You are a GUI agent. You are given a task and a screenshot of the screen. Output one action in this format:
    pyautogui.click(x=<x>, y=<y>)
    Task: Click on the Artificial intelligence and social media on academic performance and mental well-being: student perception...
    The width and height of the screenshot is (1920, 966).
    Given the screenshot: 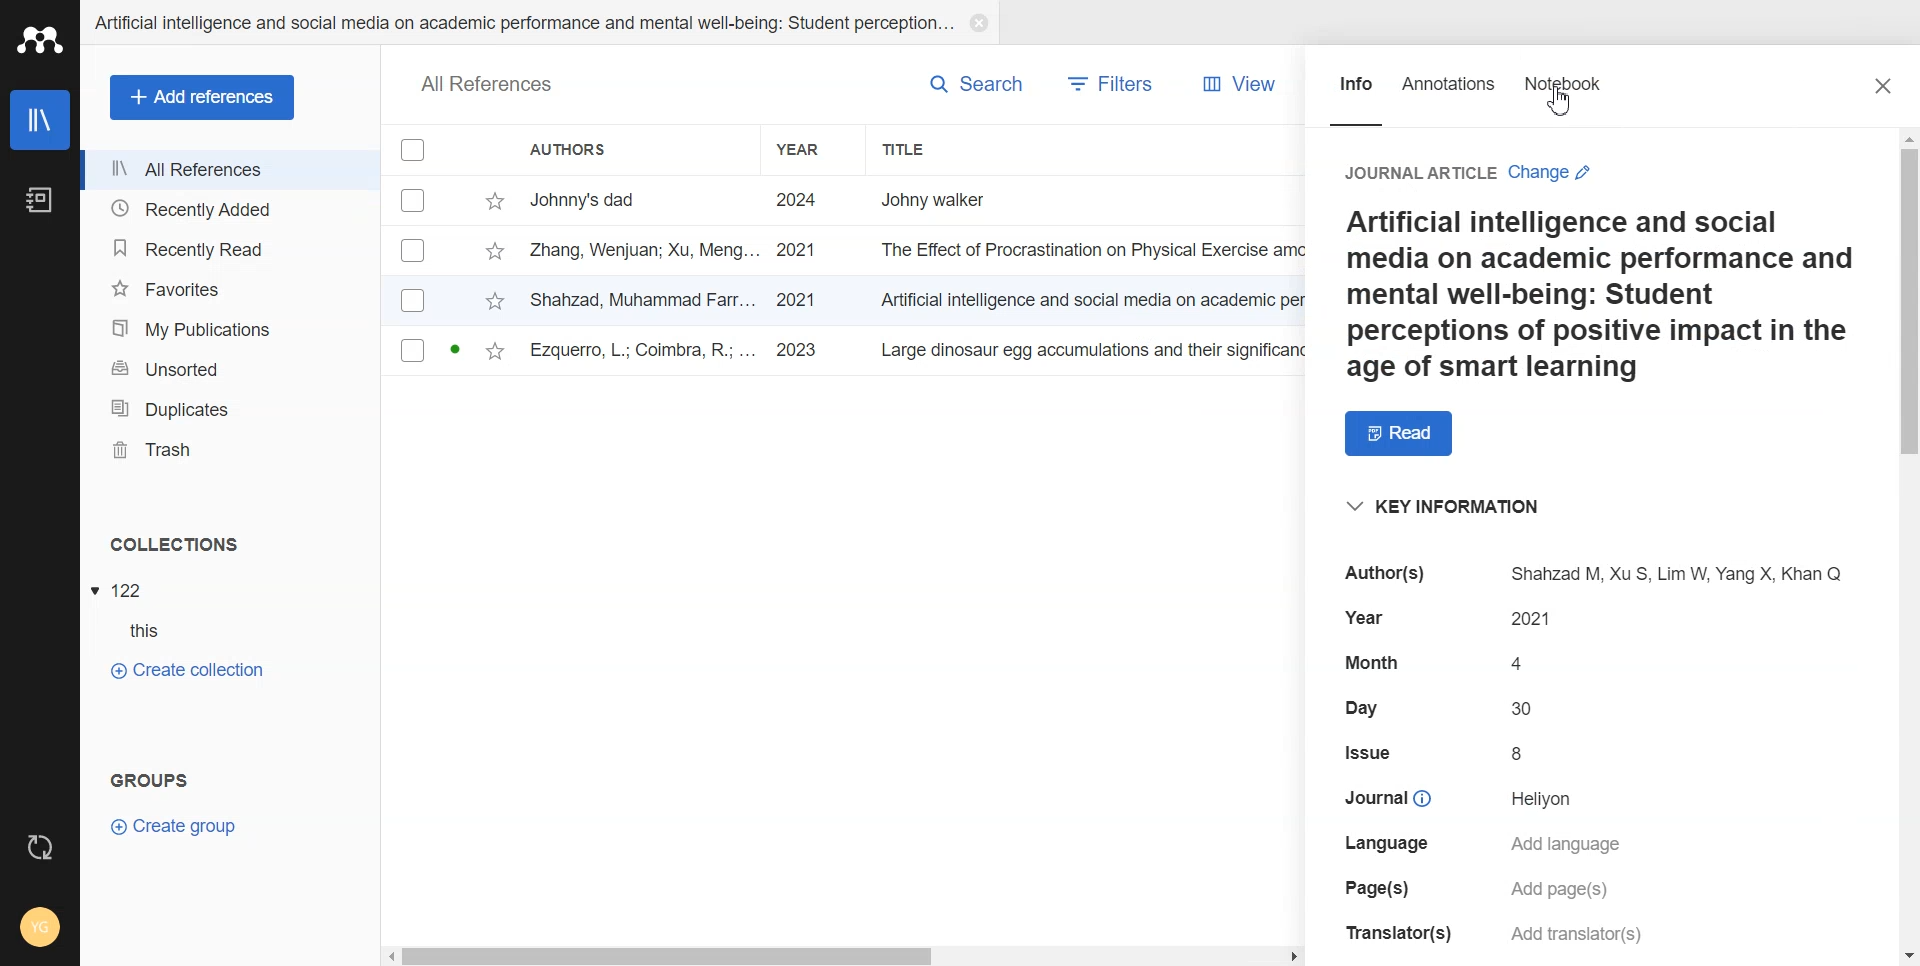 What is the action you would take?
    pyautogui.click(x=522, y=23)
    